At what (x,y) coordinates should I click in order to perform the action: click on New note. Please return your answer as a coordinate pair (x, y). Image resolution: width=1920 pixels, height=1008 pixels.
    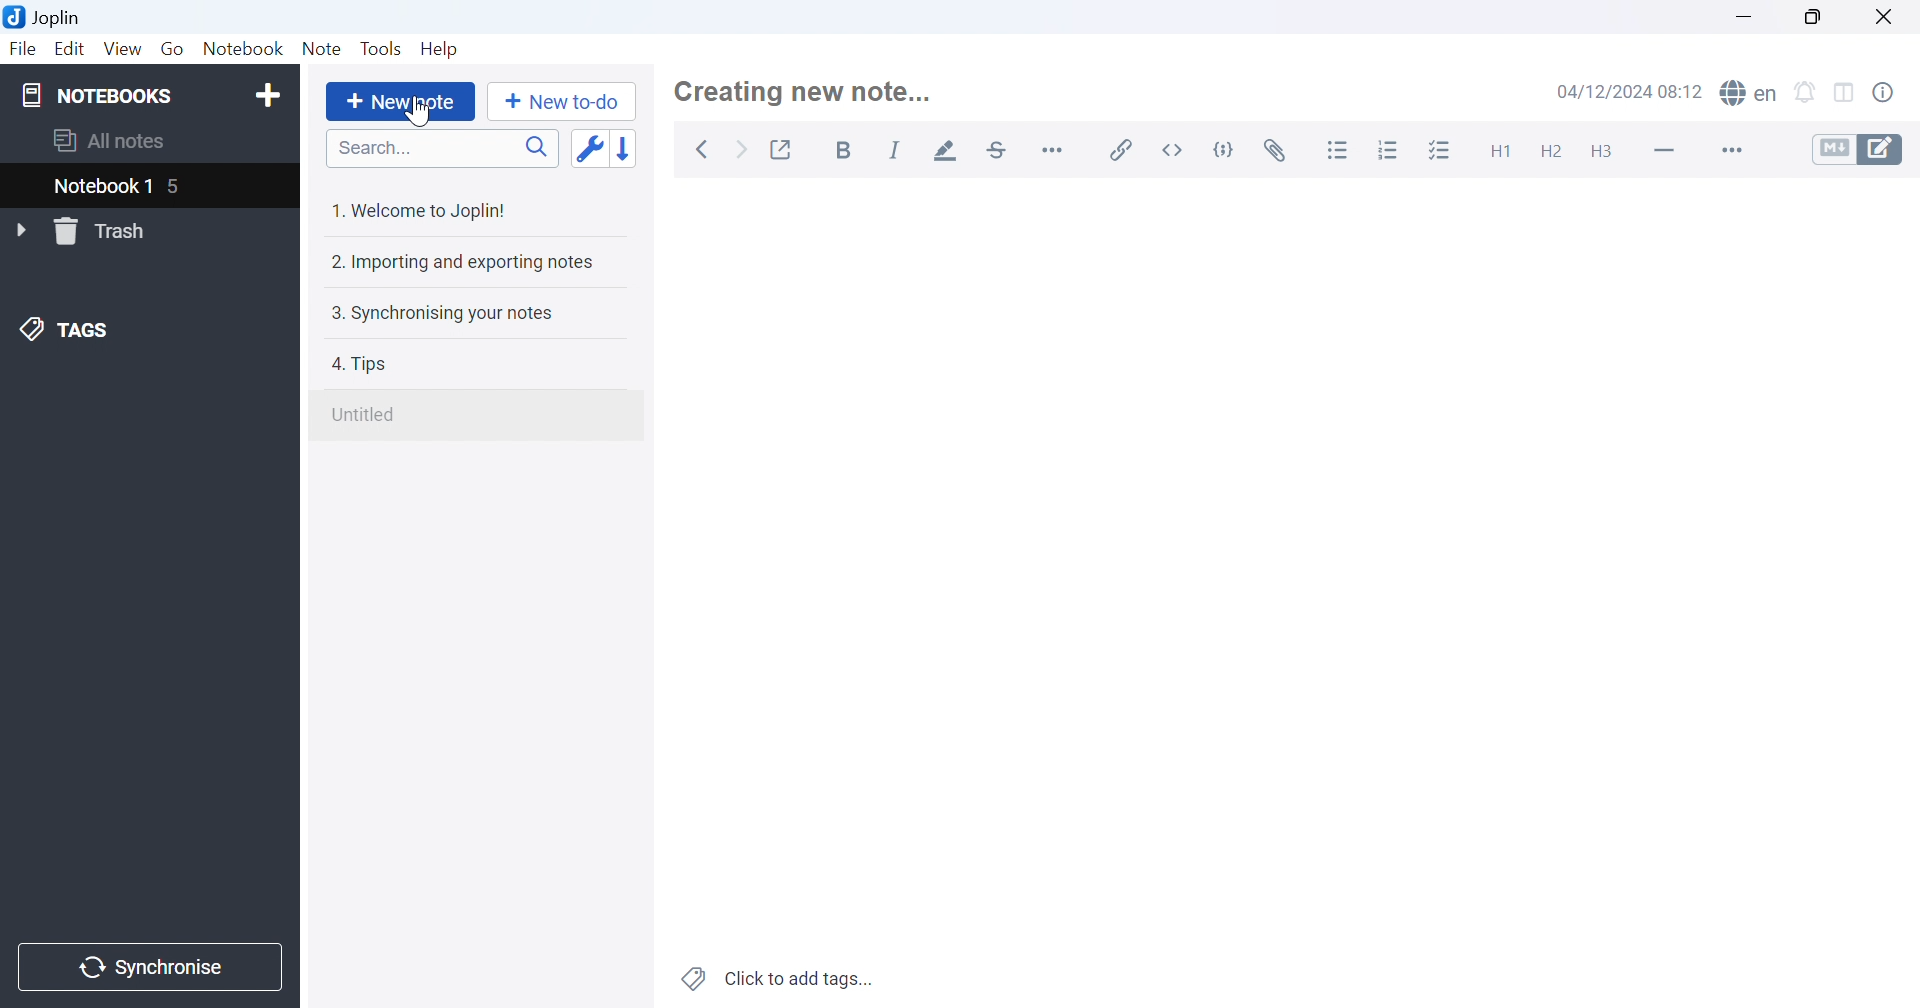
    Looking at the image, I should click on (400, 103).